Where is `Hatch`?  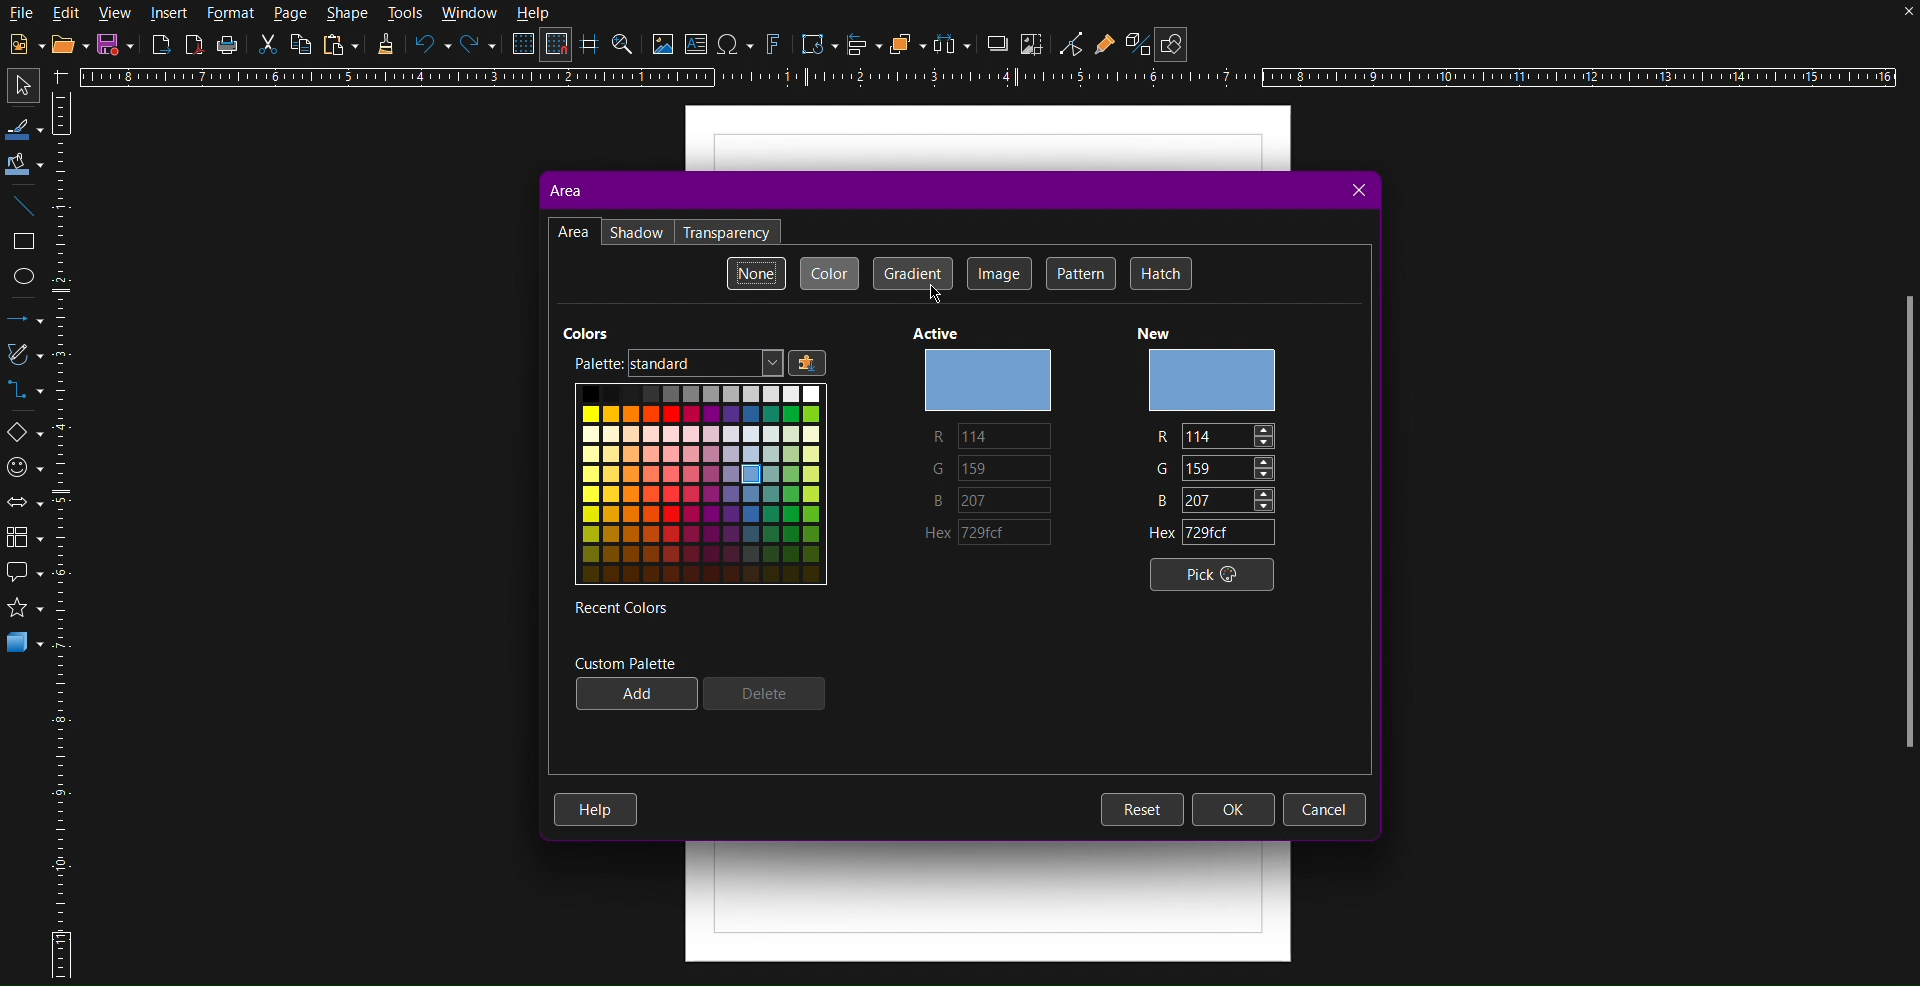 Hatch is located at coordinates (1158, 272).